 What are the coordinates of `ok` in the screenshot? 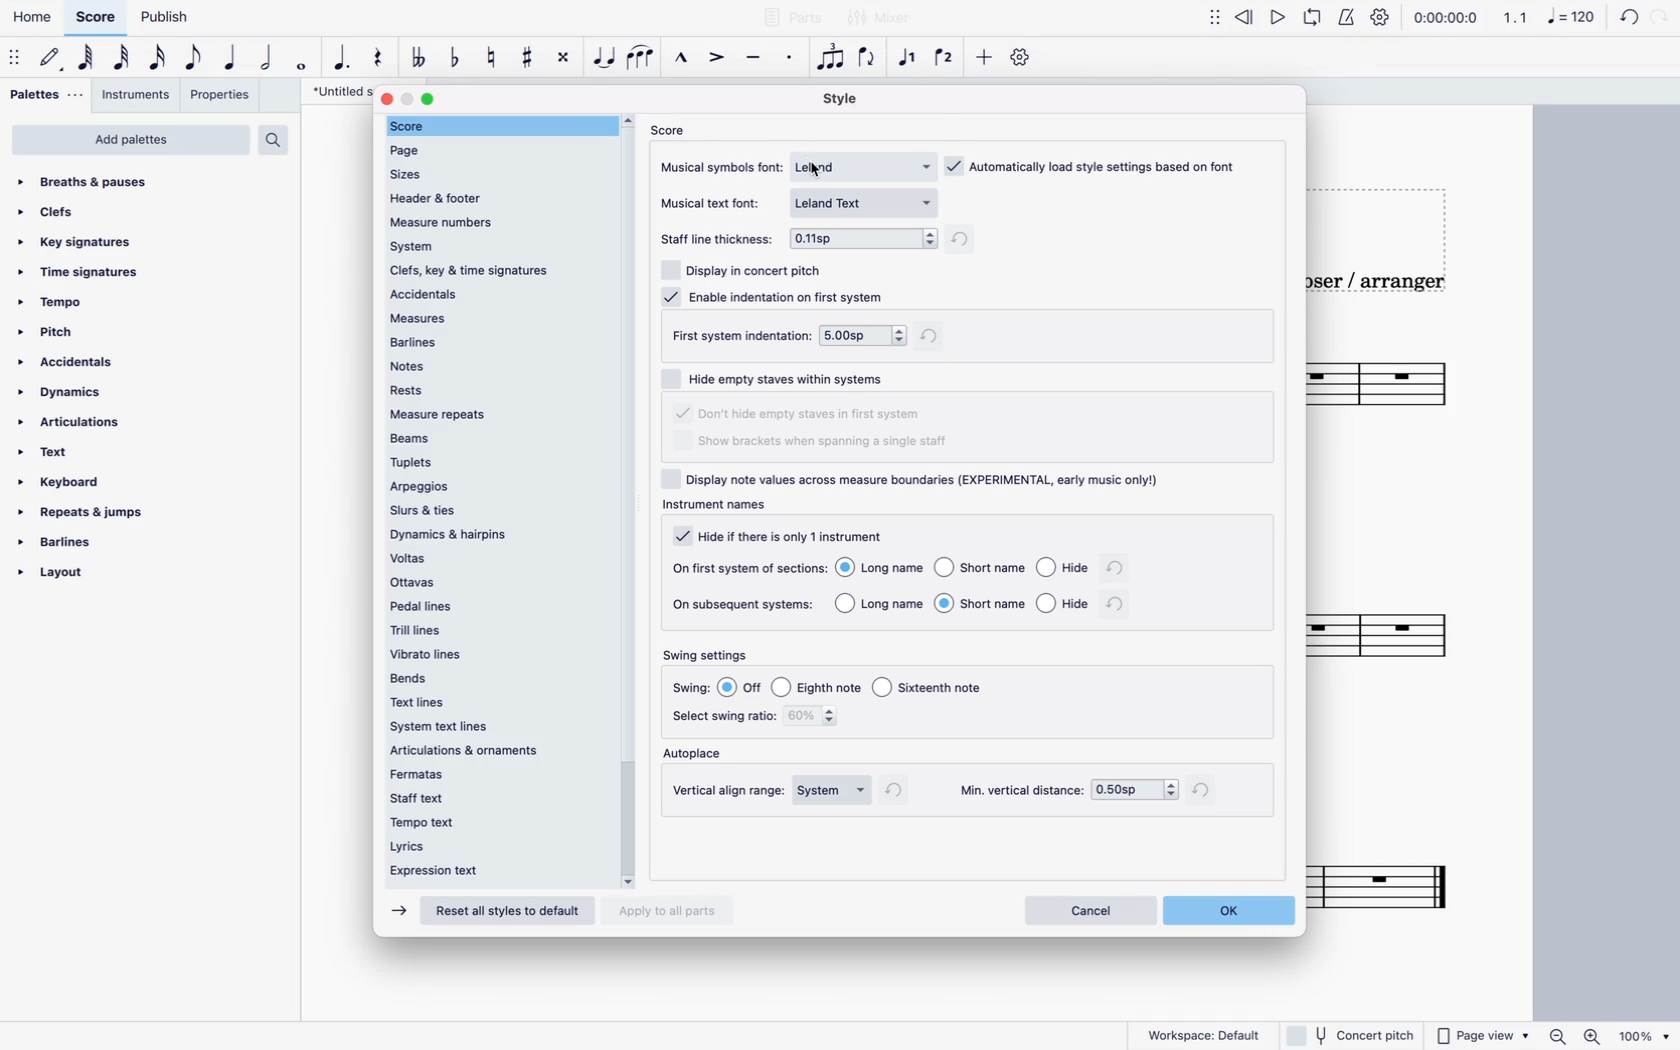 It's located at (1230, 908).